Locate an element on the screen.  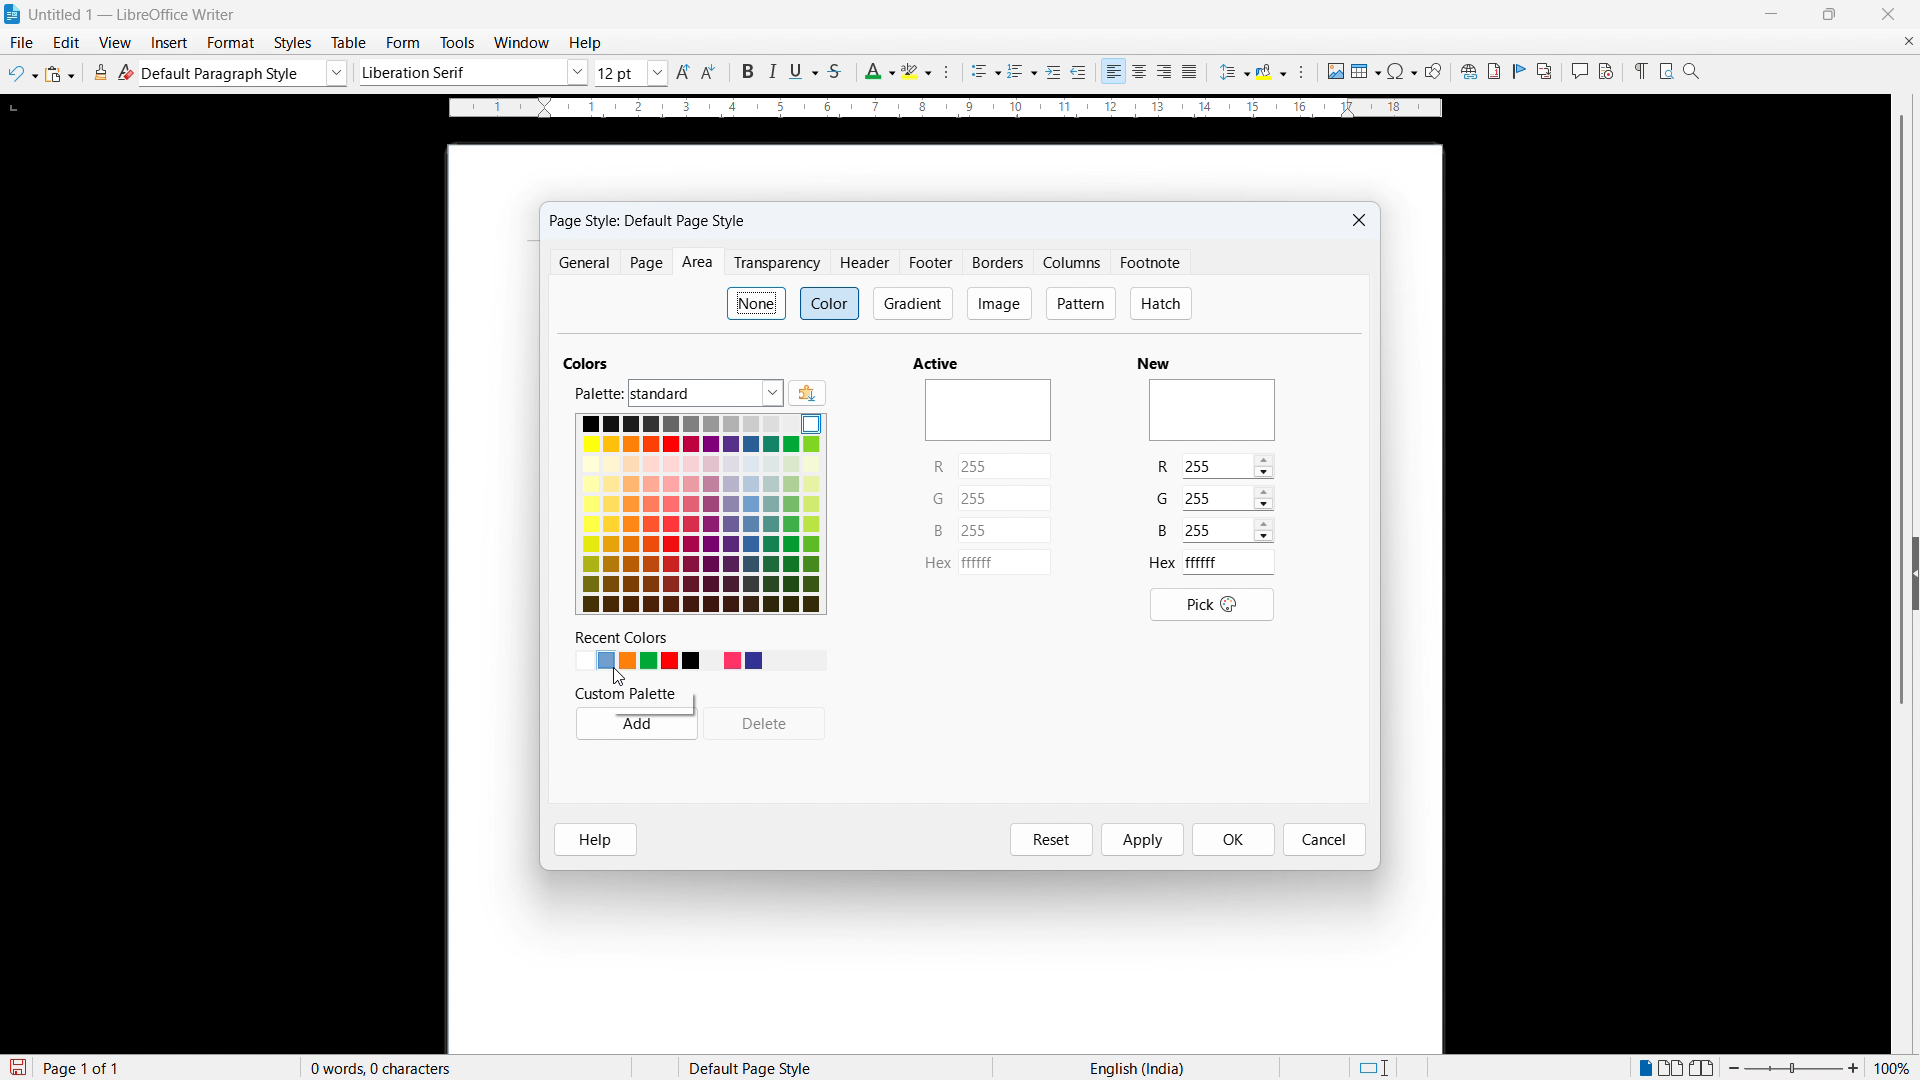
save  is located at coordinates (16, 1068).